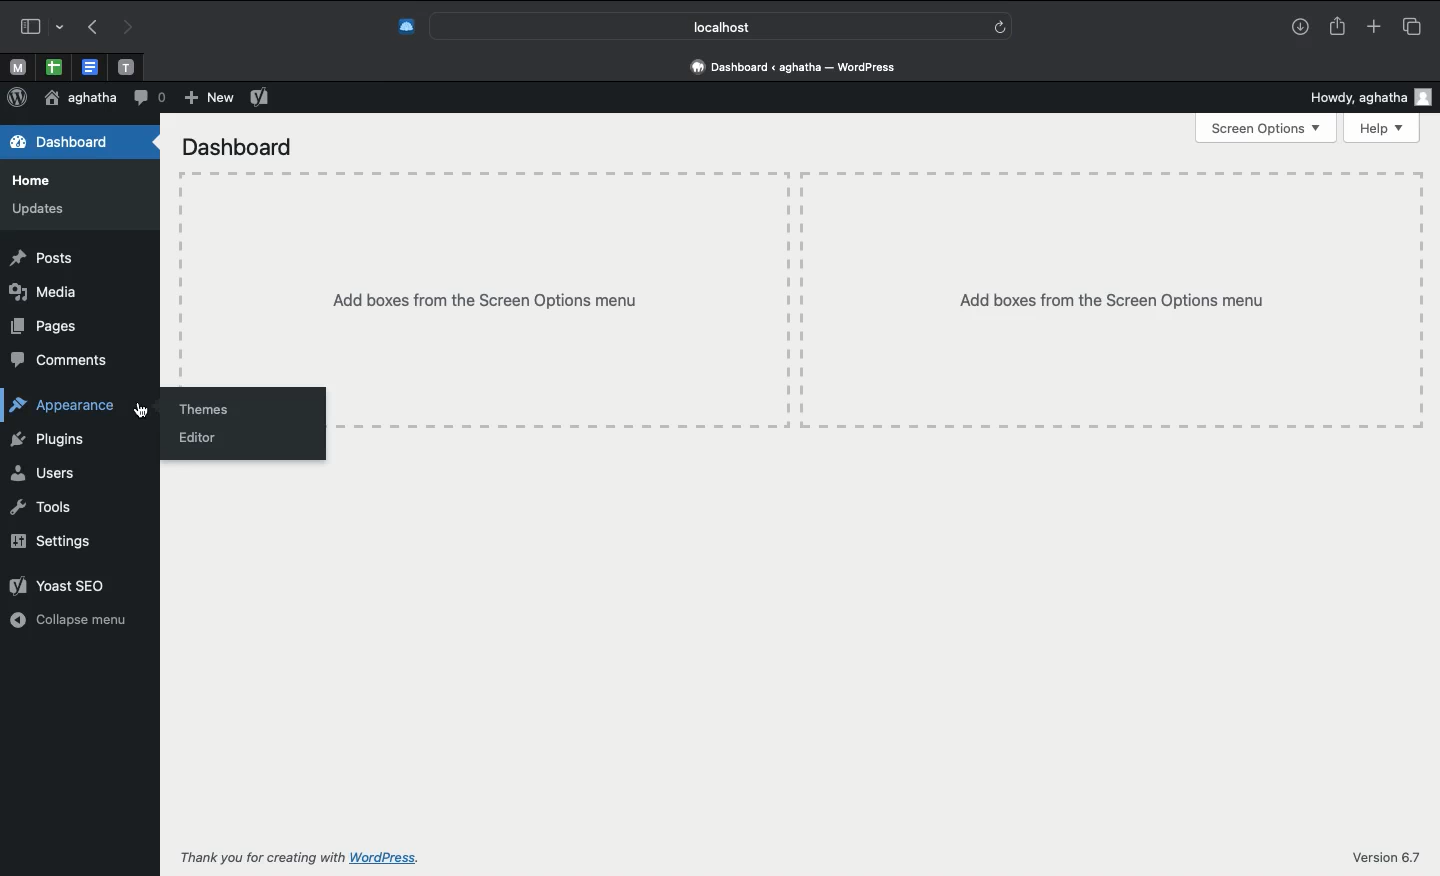  What do you see at coordinates (1417, 24) in the screenshot?
I see `Tabs` at bounding box center [1417, 24].